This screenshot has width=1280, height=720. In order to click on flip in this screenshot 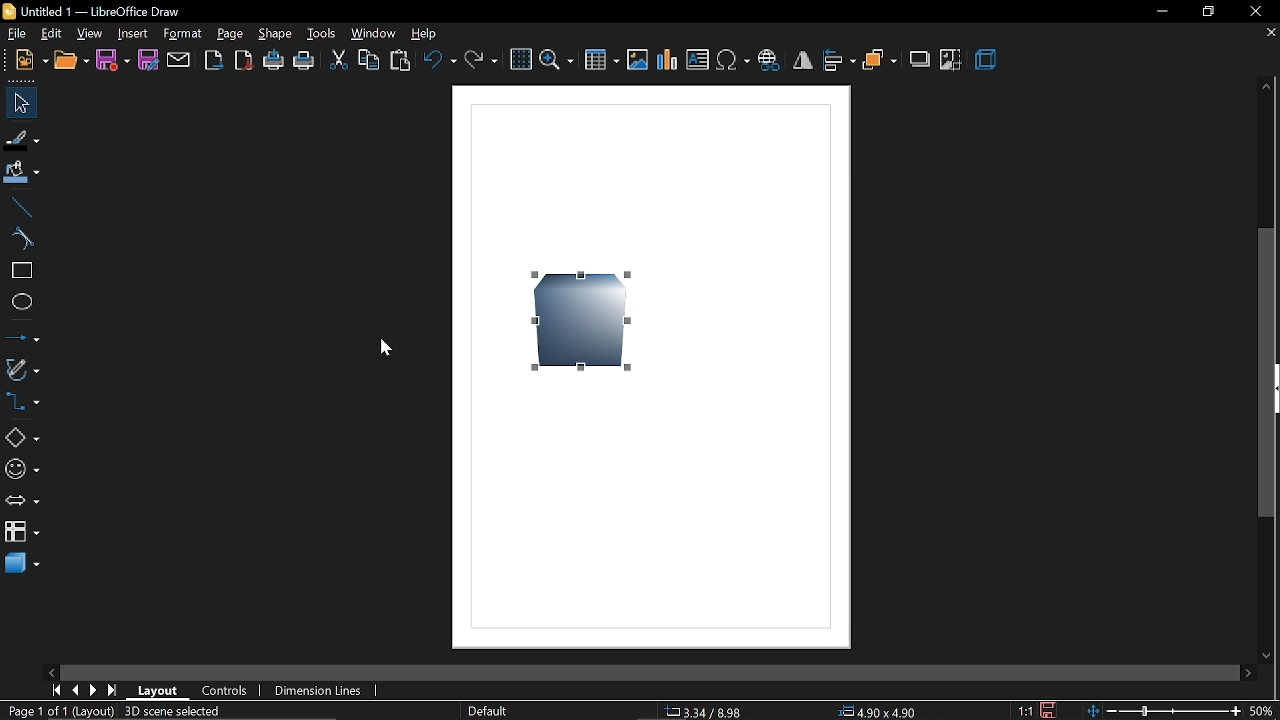, I will do `click(803, 60)`.